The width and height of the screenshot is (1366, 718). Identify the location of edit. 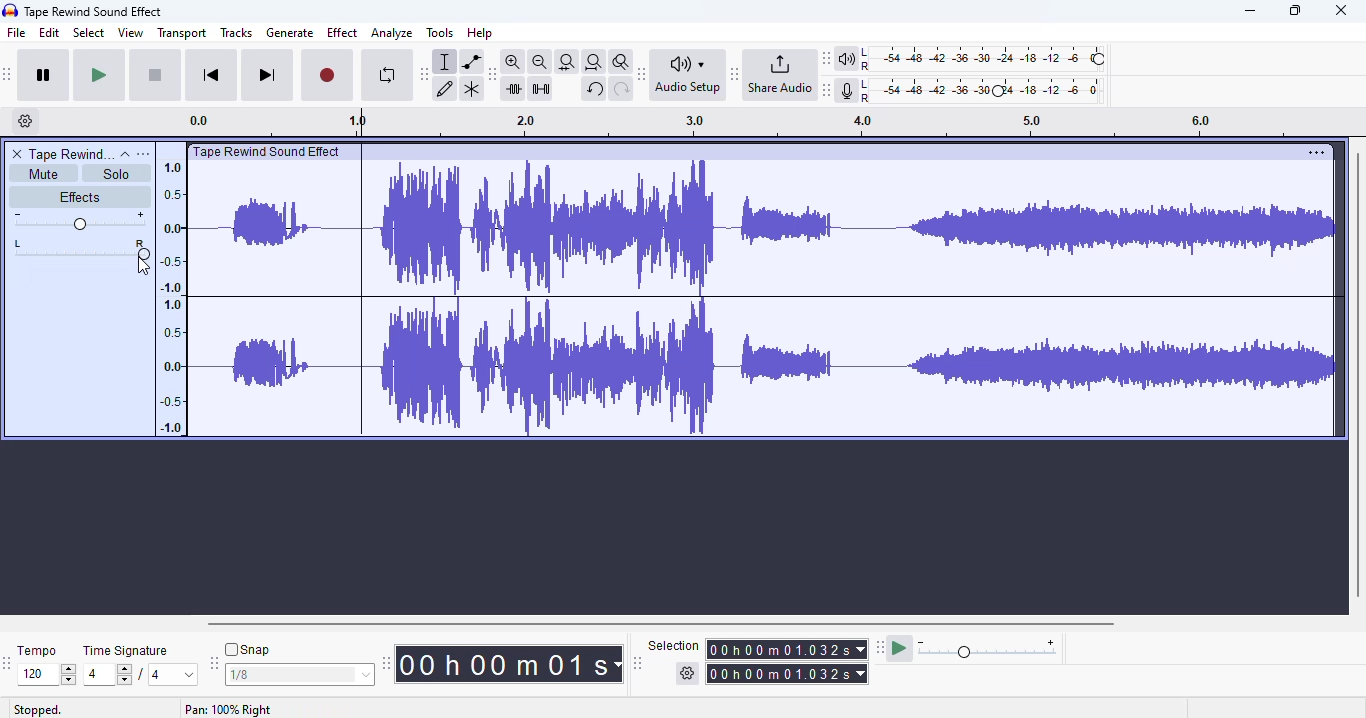
(49, 32).